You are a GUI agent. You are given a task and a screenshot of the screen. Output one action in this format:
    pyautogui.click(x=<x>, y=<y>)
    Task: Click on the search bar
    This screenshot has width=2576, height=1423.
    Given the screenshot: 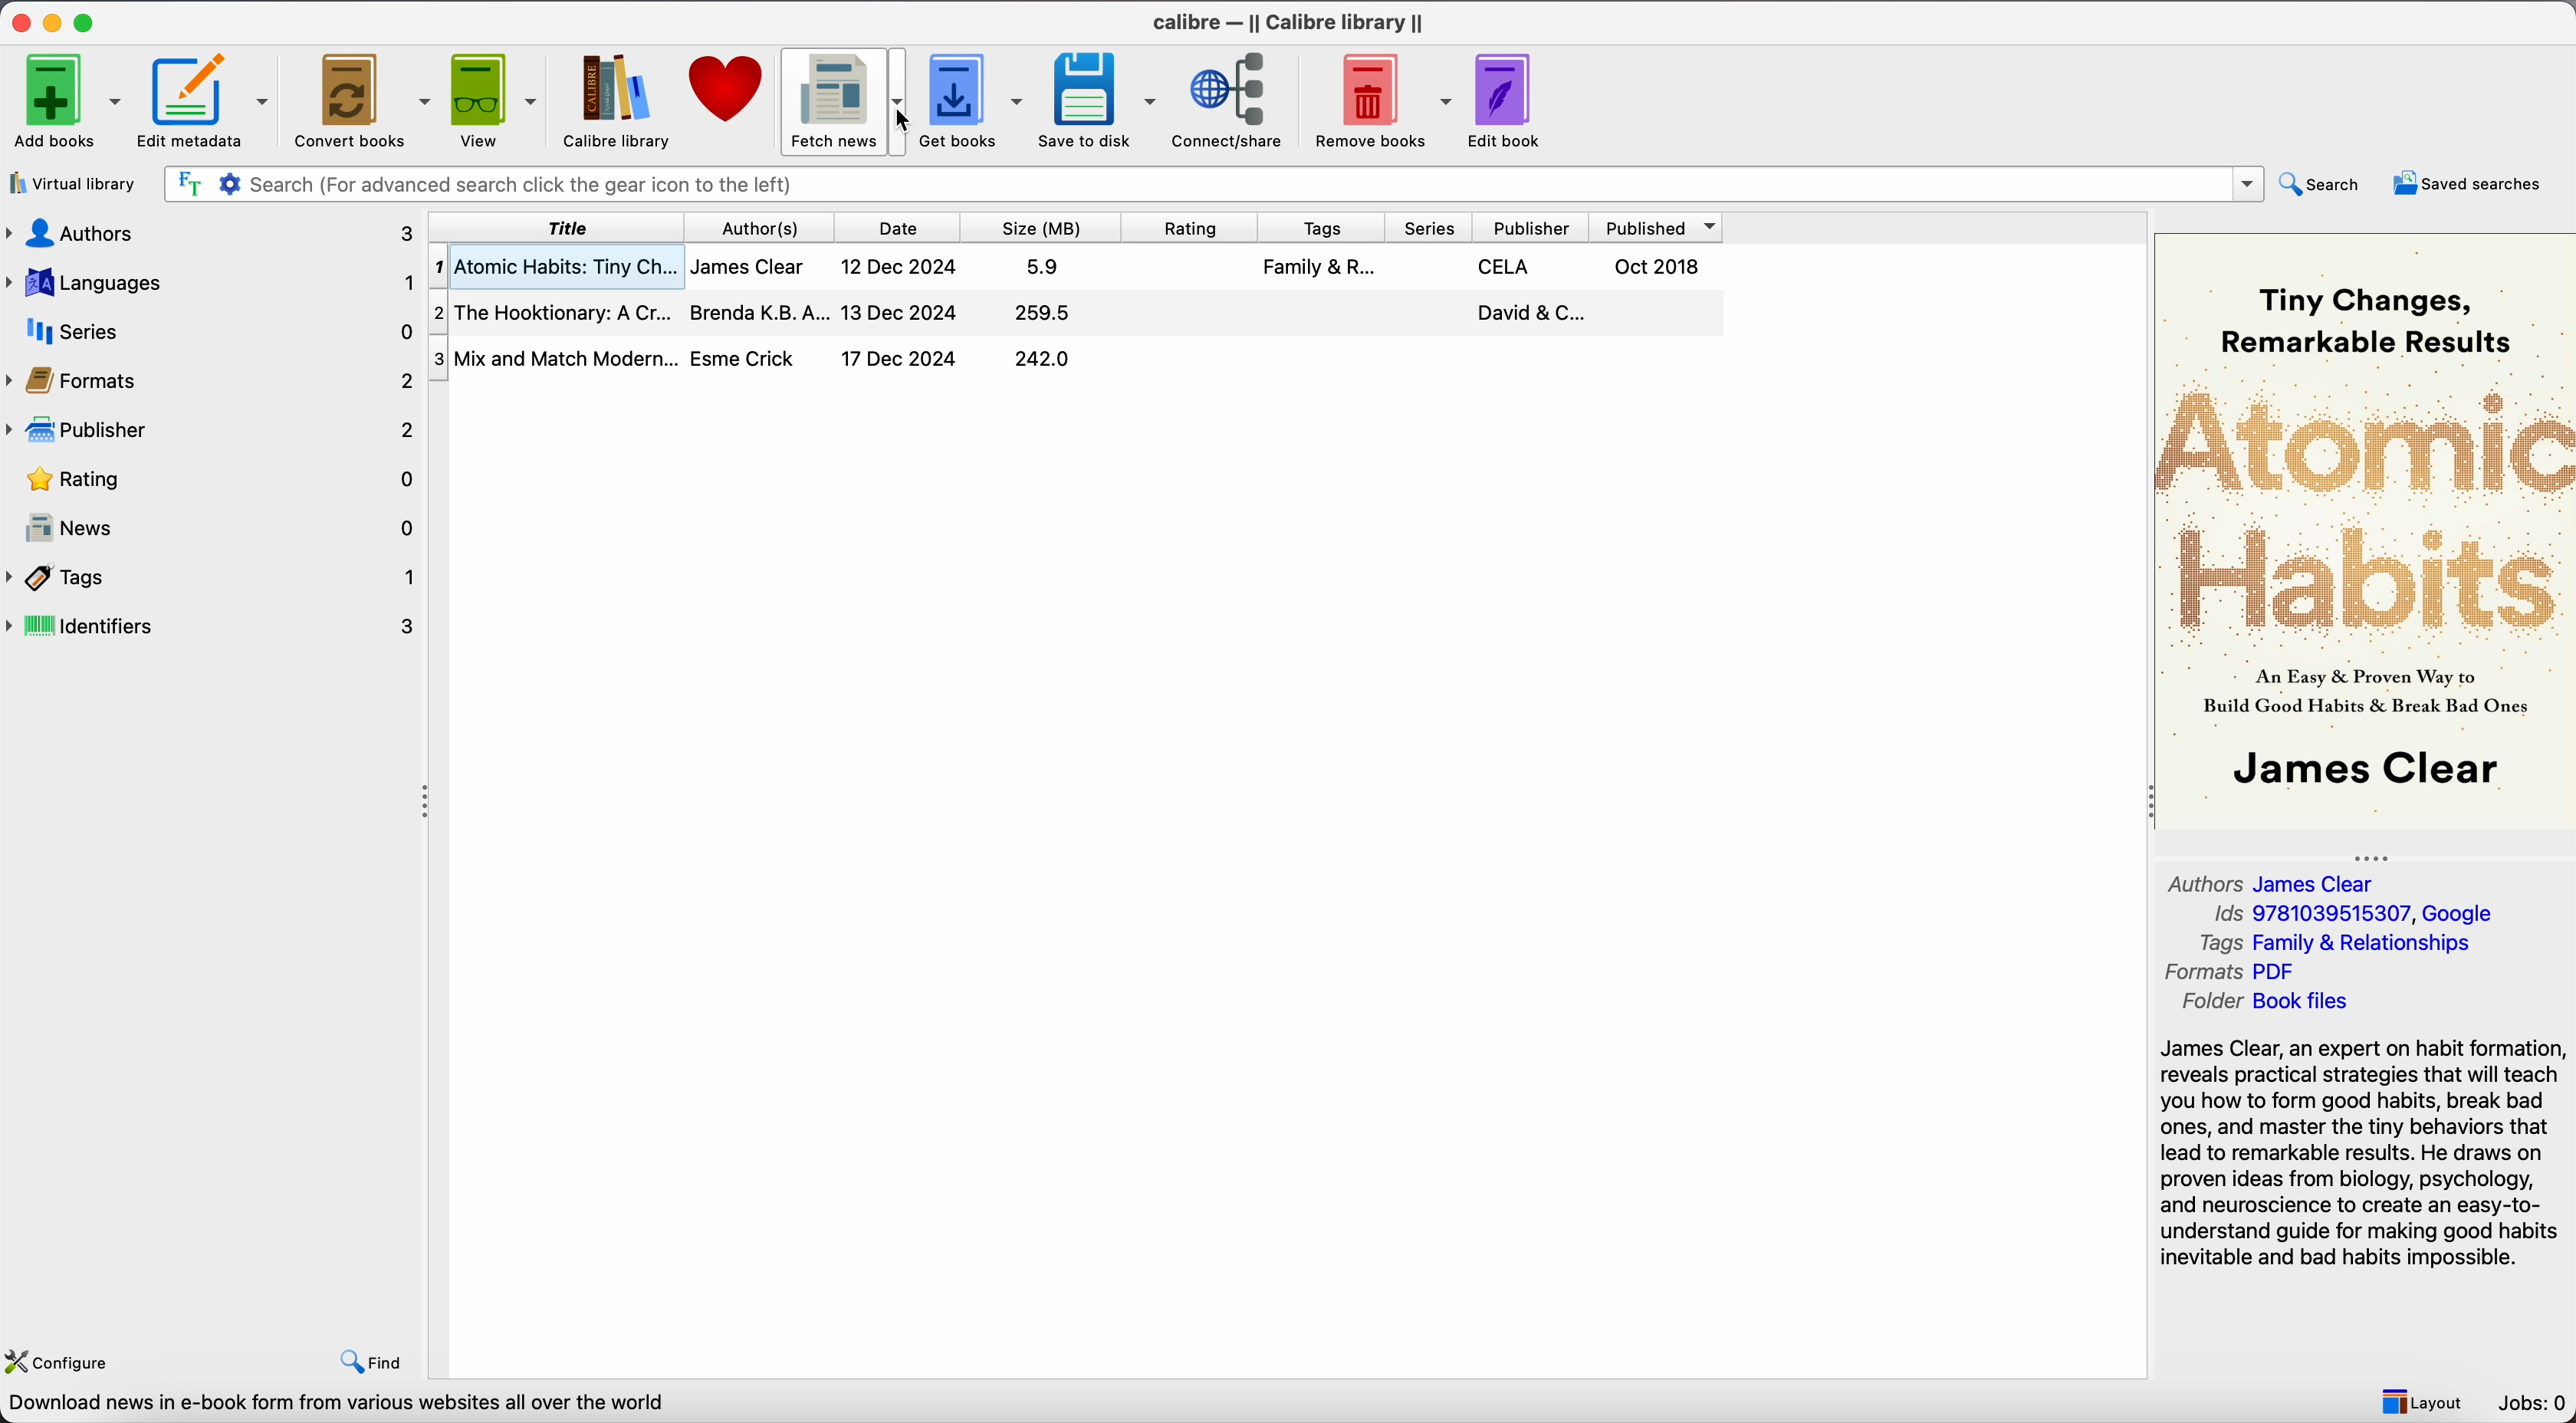 What is the action you would take?
    pyautogui.click(x=1214, y=184)
    